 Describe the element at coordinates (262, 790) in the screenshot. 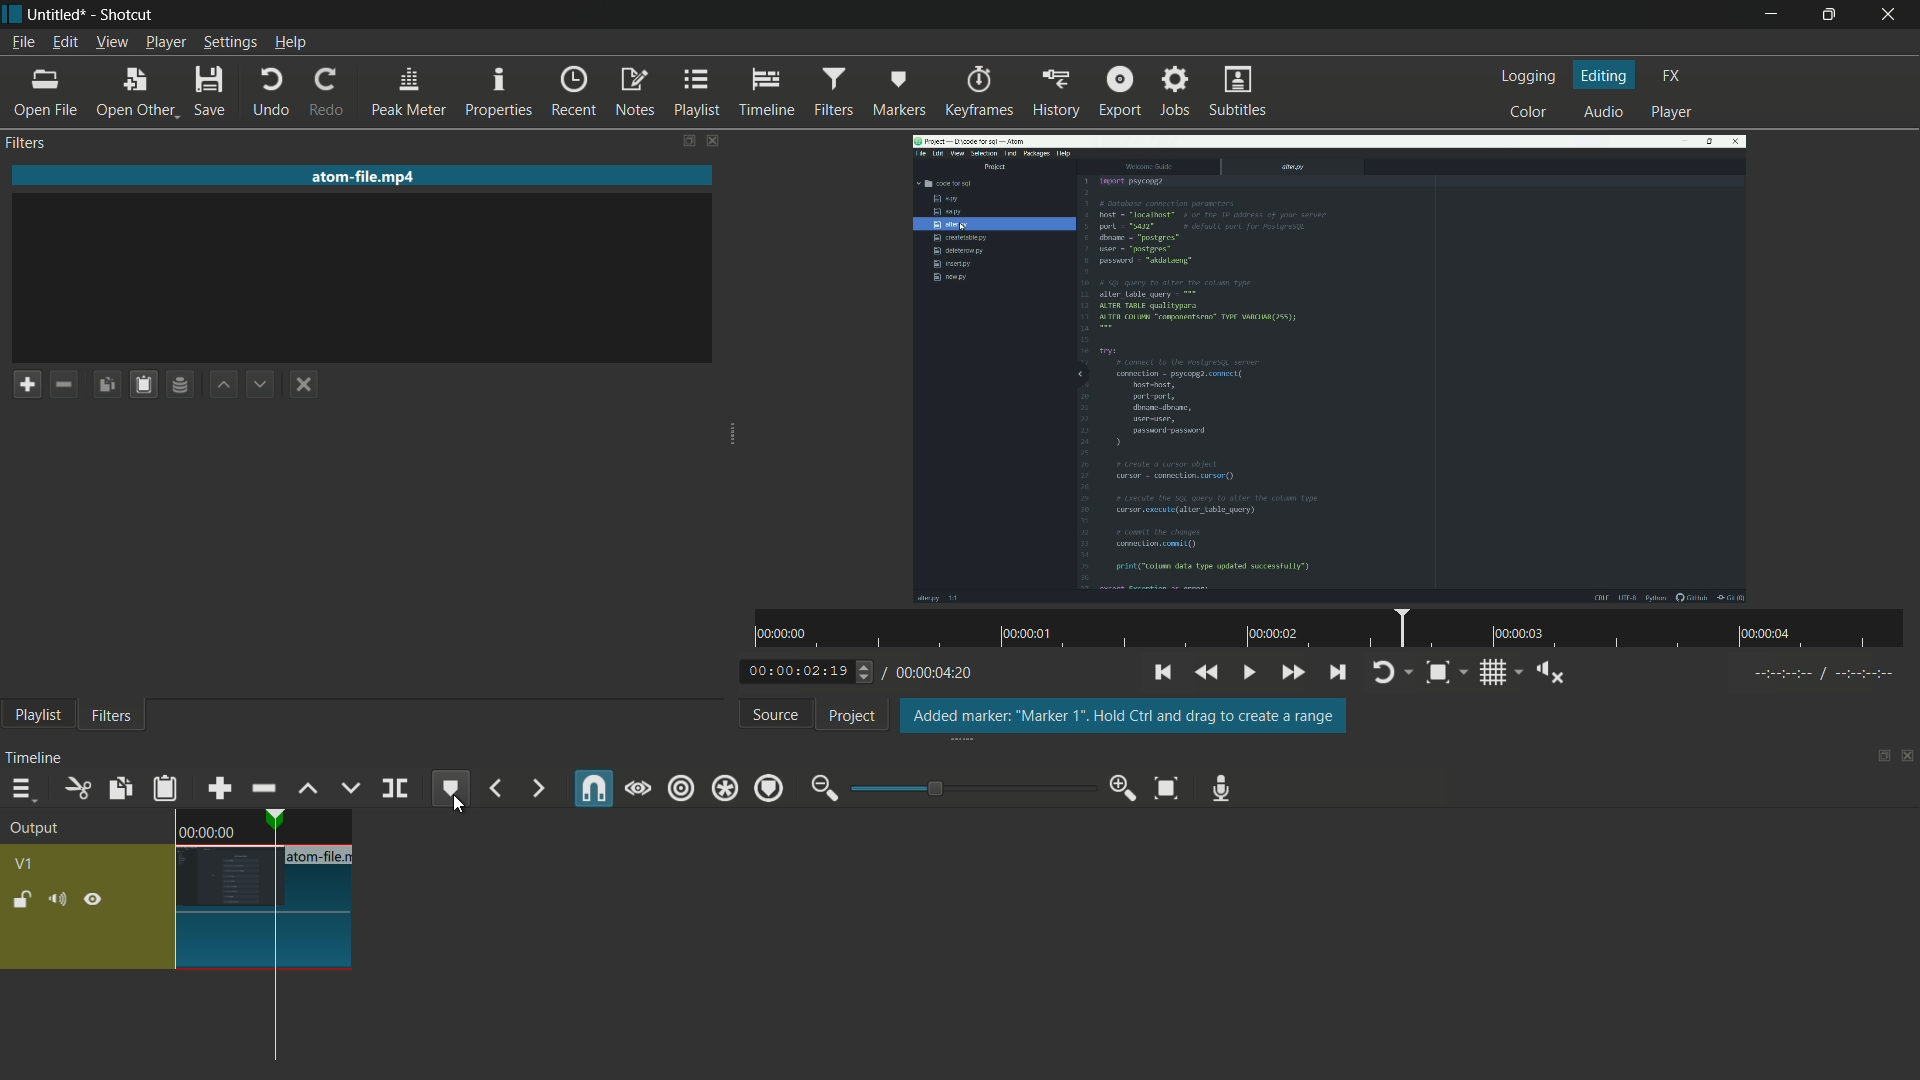

I see `ripple delete` at that location.